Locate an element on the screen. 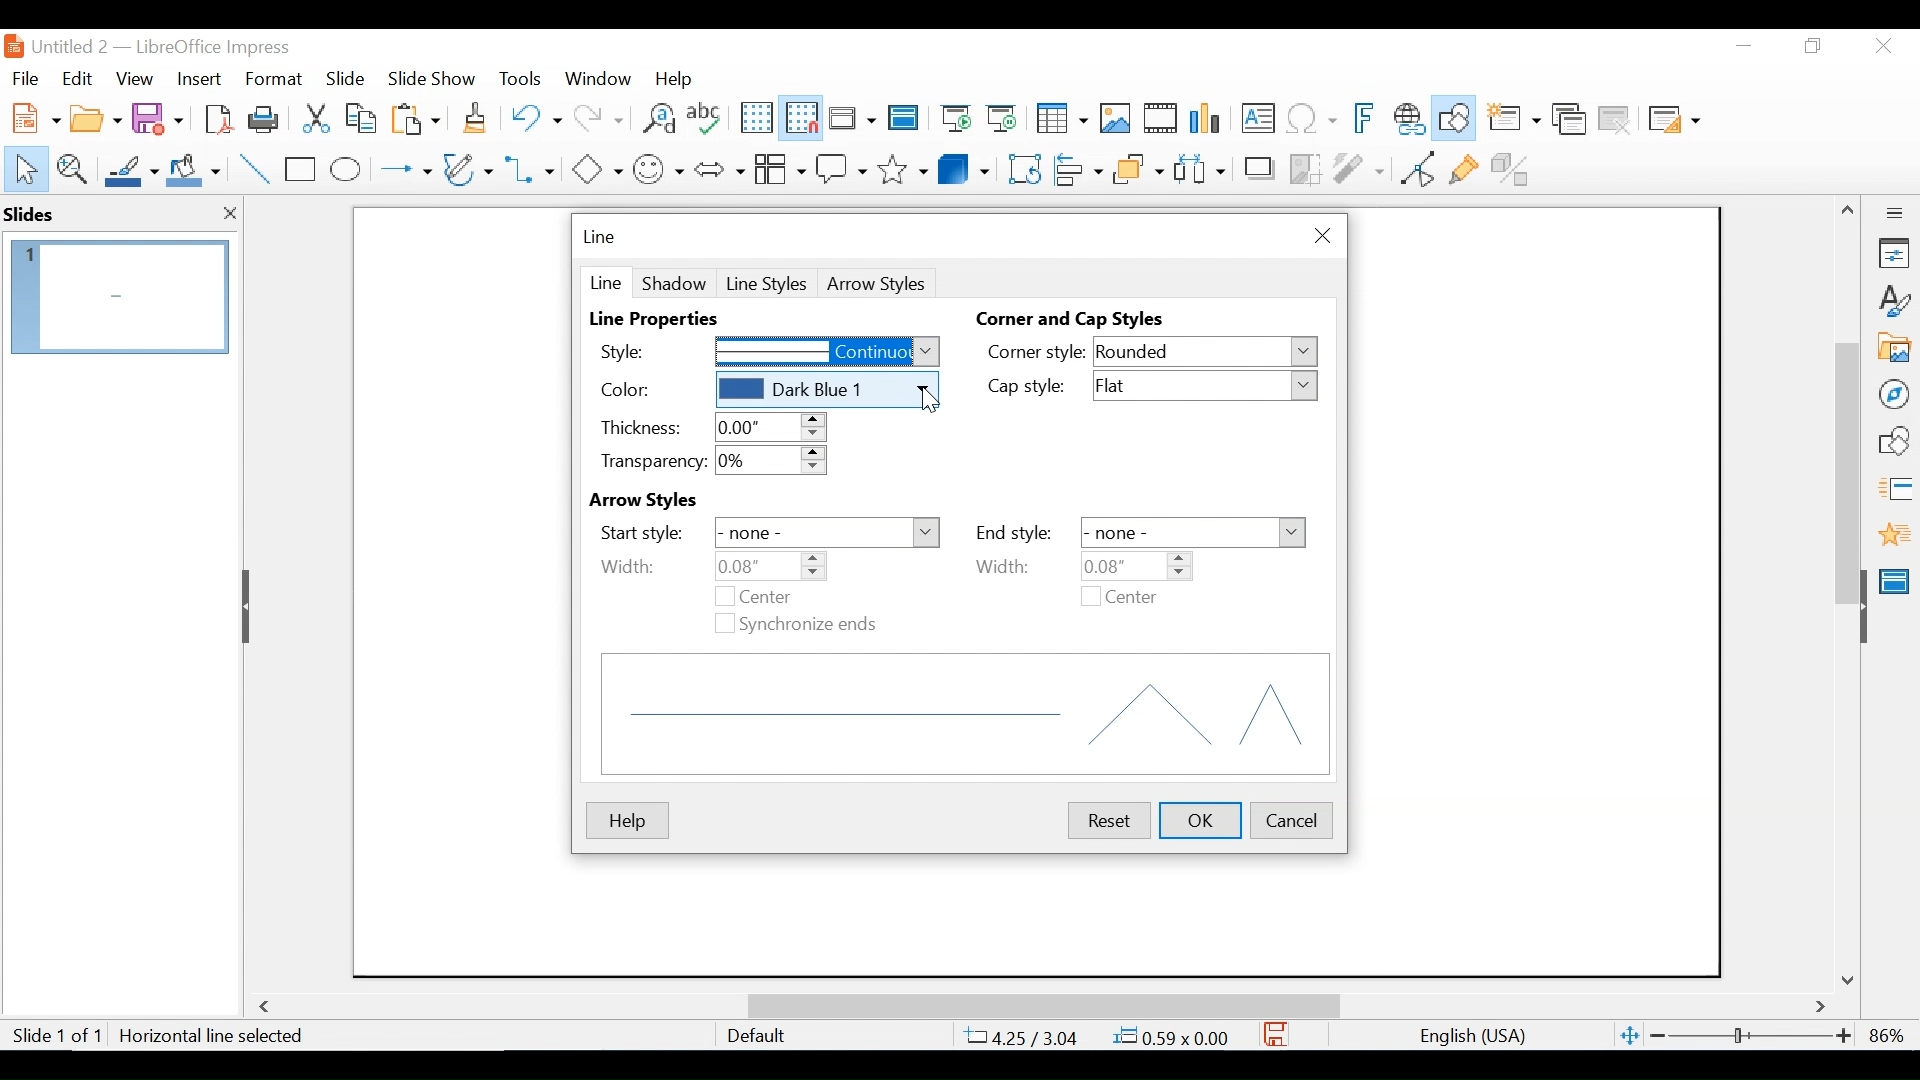 This screenshot has width=1920, height=1080. Fill Color is located at coordinates (194, 170).